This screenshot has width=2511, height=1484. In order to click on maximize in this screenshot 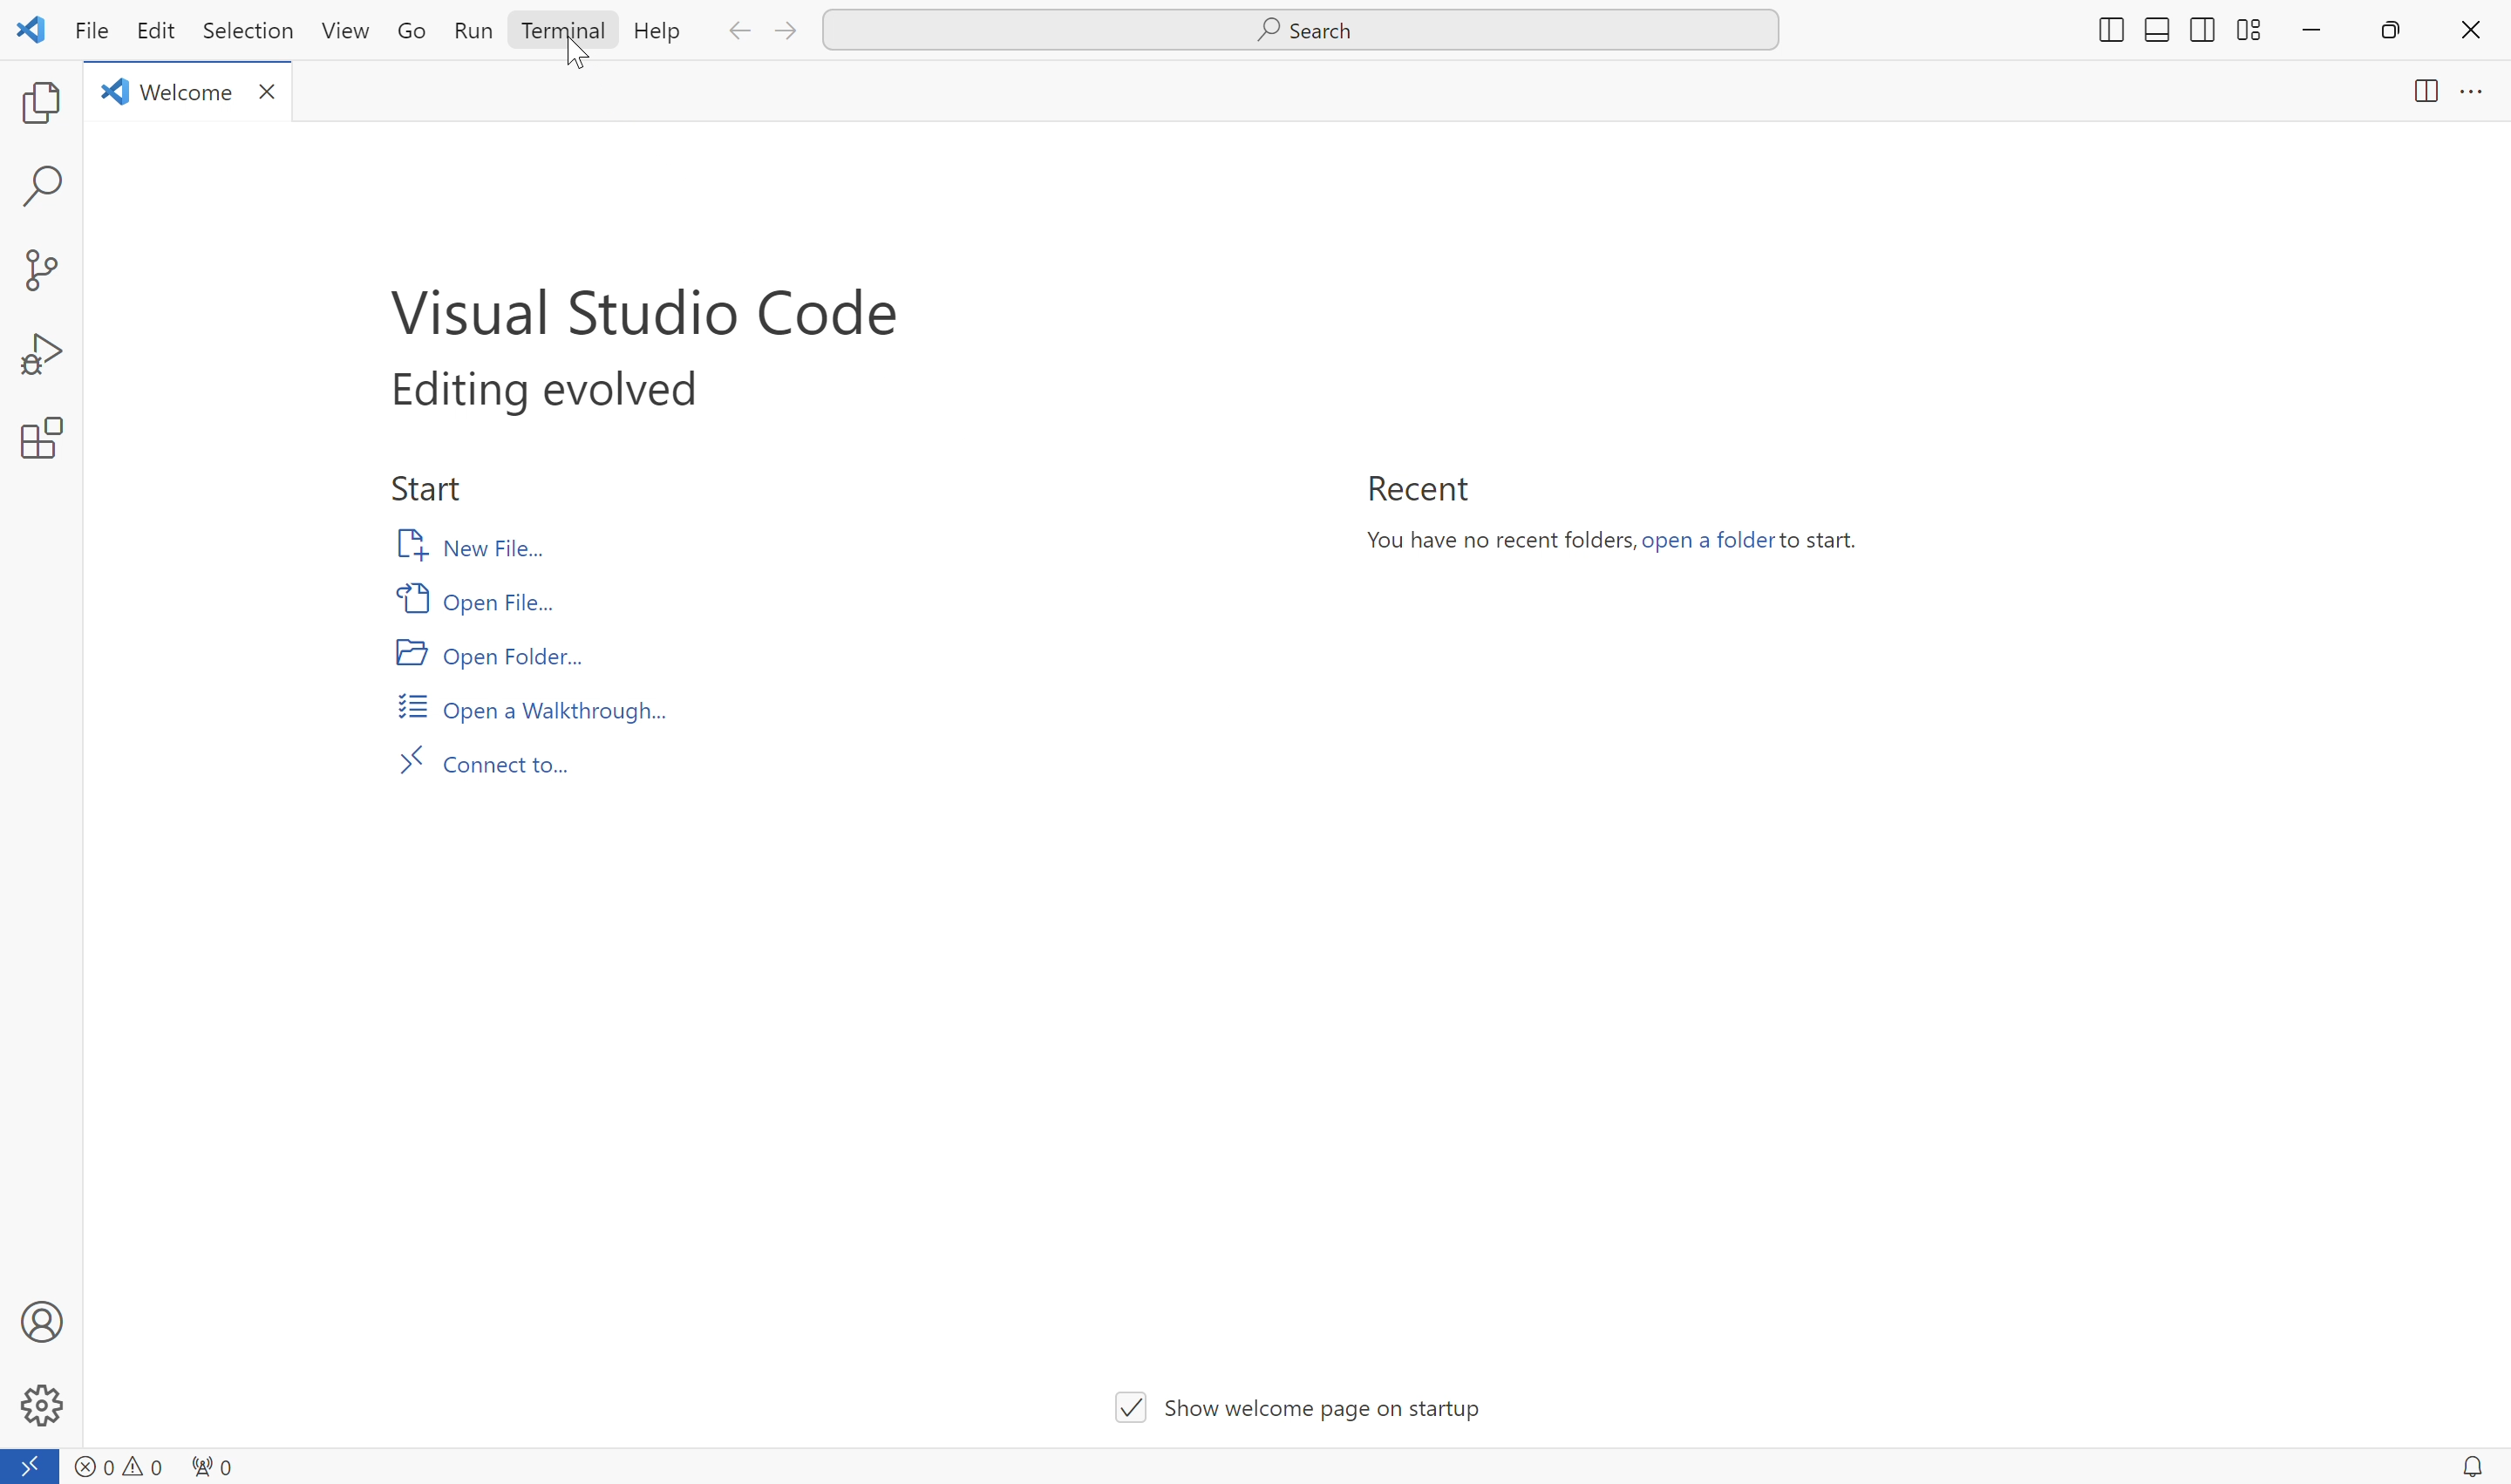, I will do `click(2394, 31)`.